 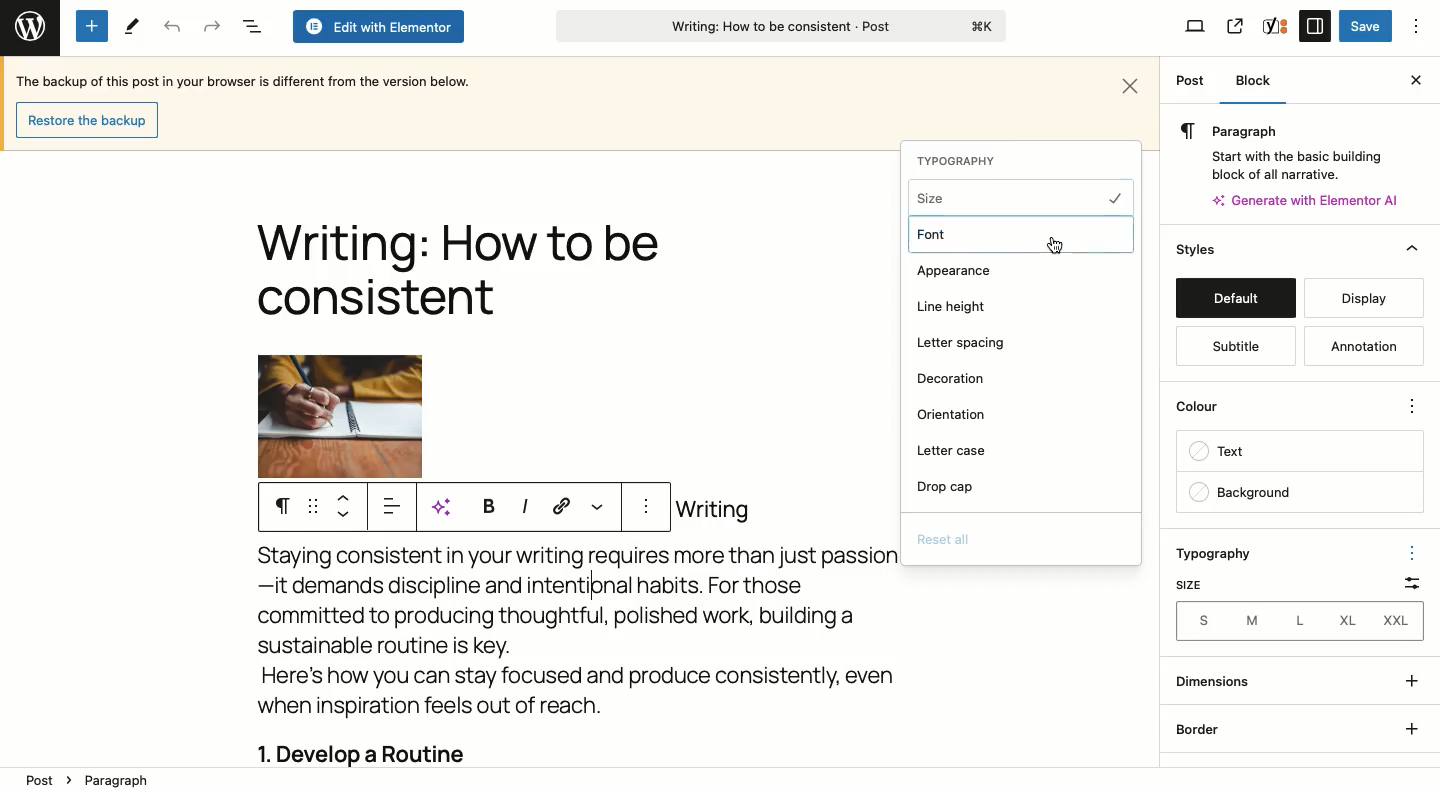 I want to click on View, so click(x=1196, y=28).